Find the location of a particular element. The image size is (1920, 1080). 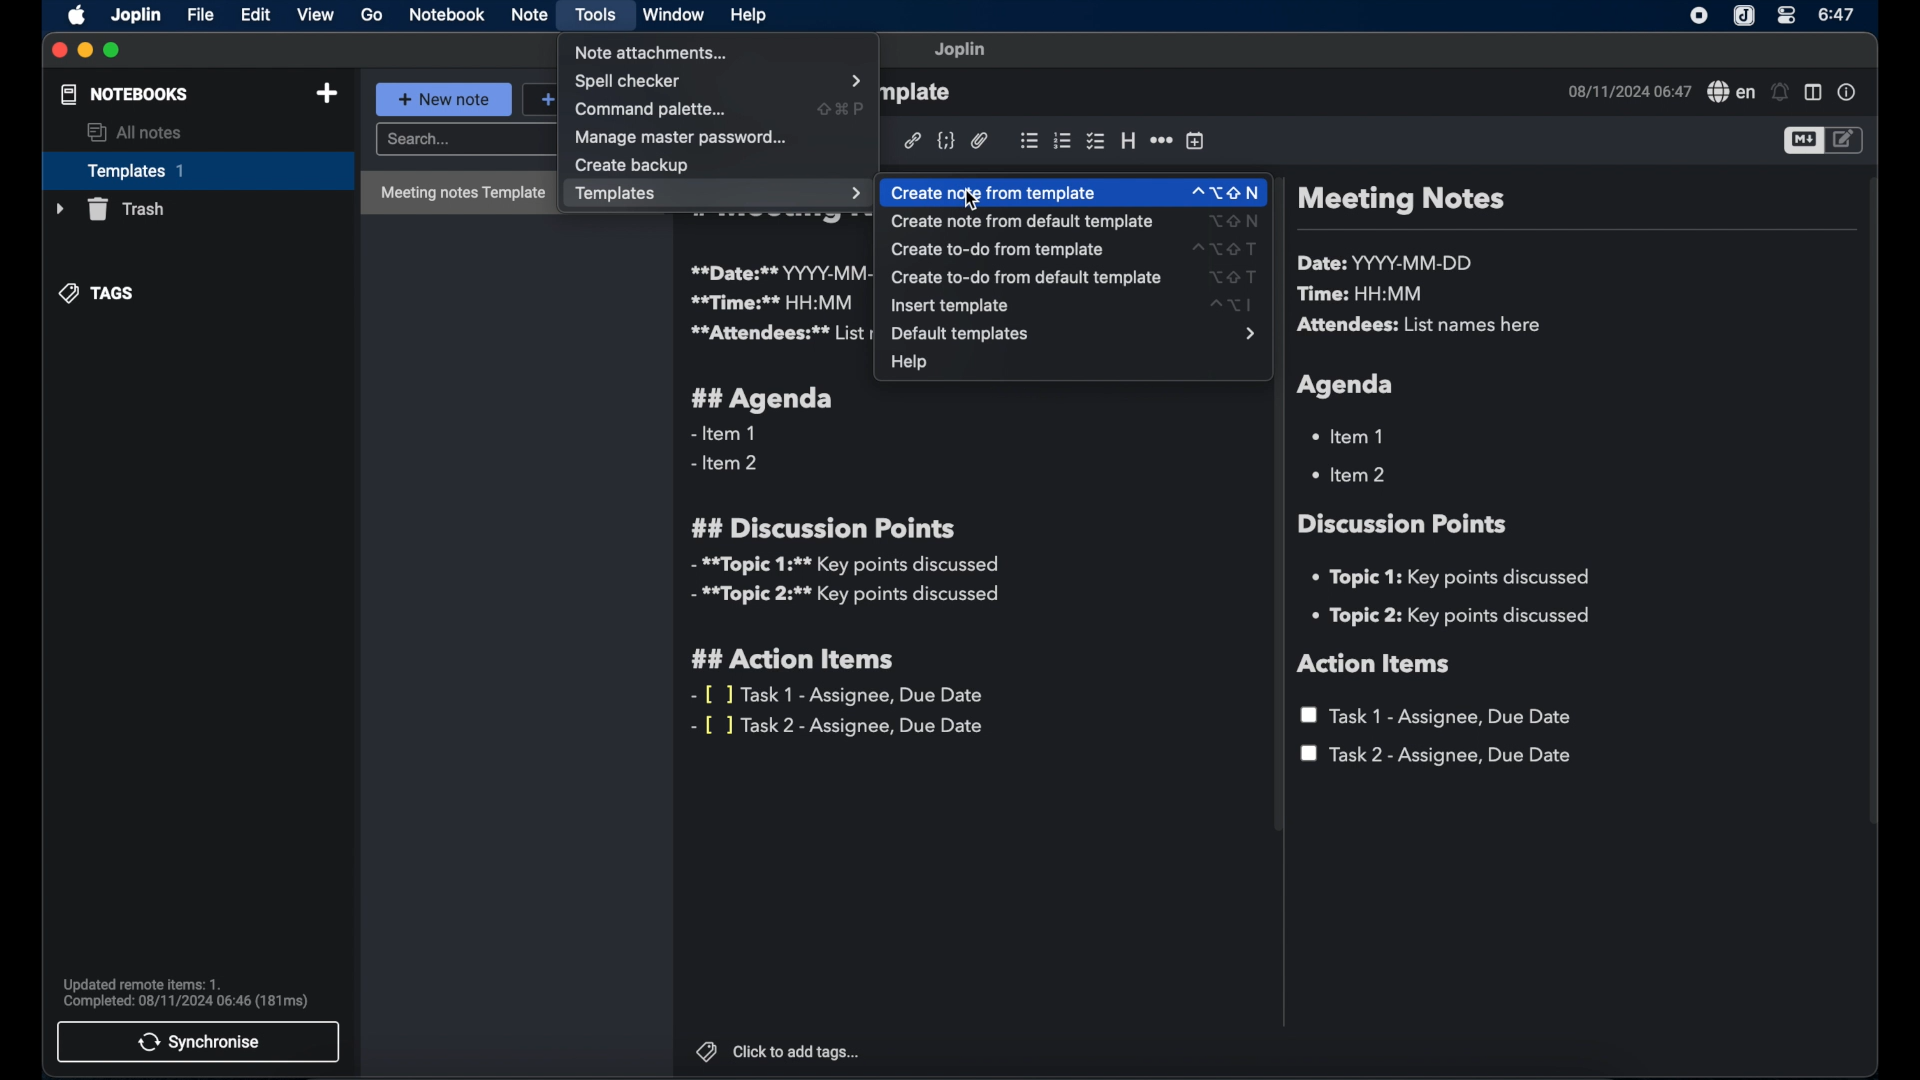

## discussion points is located at coordinates (823, 527).